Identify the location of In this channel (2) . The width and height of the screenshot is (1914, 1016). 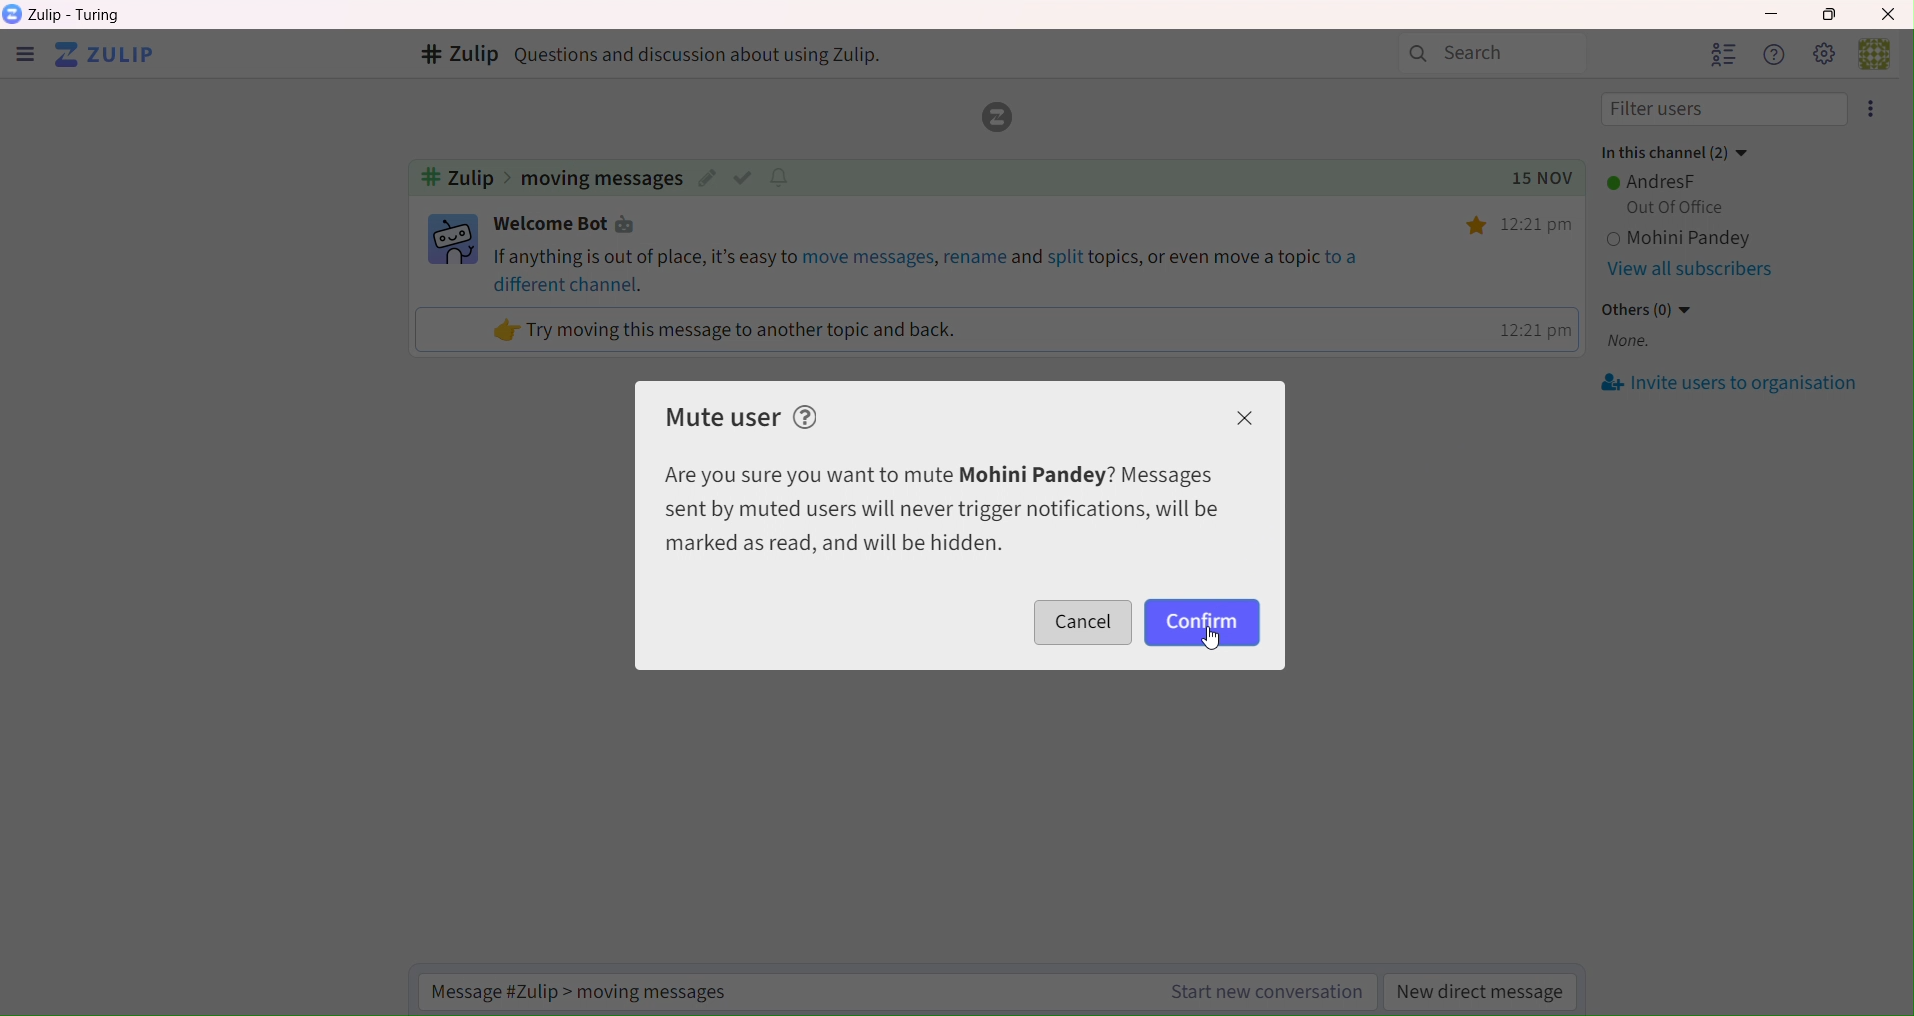
(1673, 149).